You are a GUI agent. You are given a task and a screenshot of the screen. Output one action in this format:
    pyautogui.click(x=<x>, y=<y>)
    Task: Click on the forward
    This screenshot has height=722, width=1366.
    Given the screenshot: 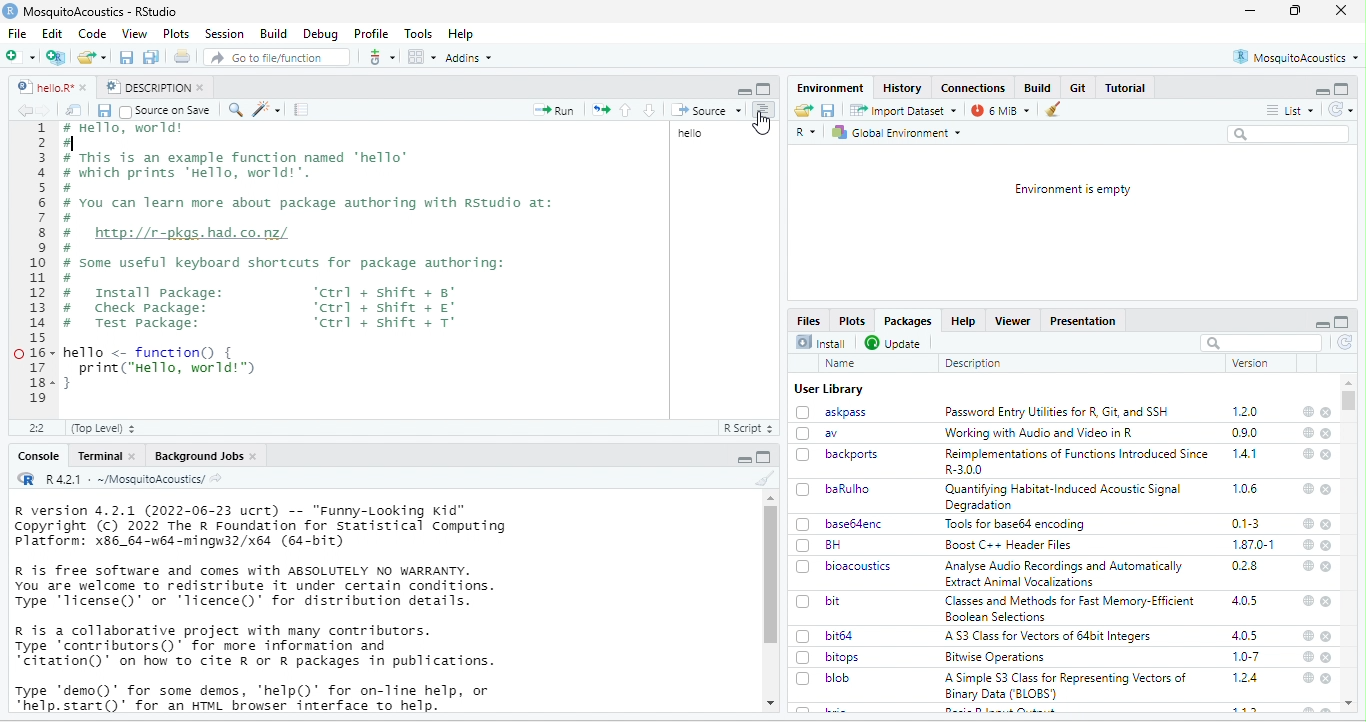 What is the action you would take?
    pyautogui.click(x=47, y=110)
    